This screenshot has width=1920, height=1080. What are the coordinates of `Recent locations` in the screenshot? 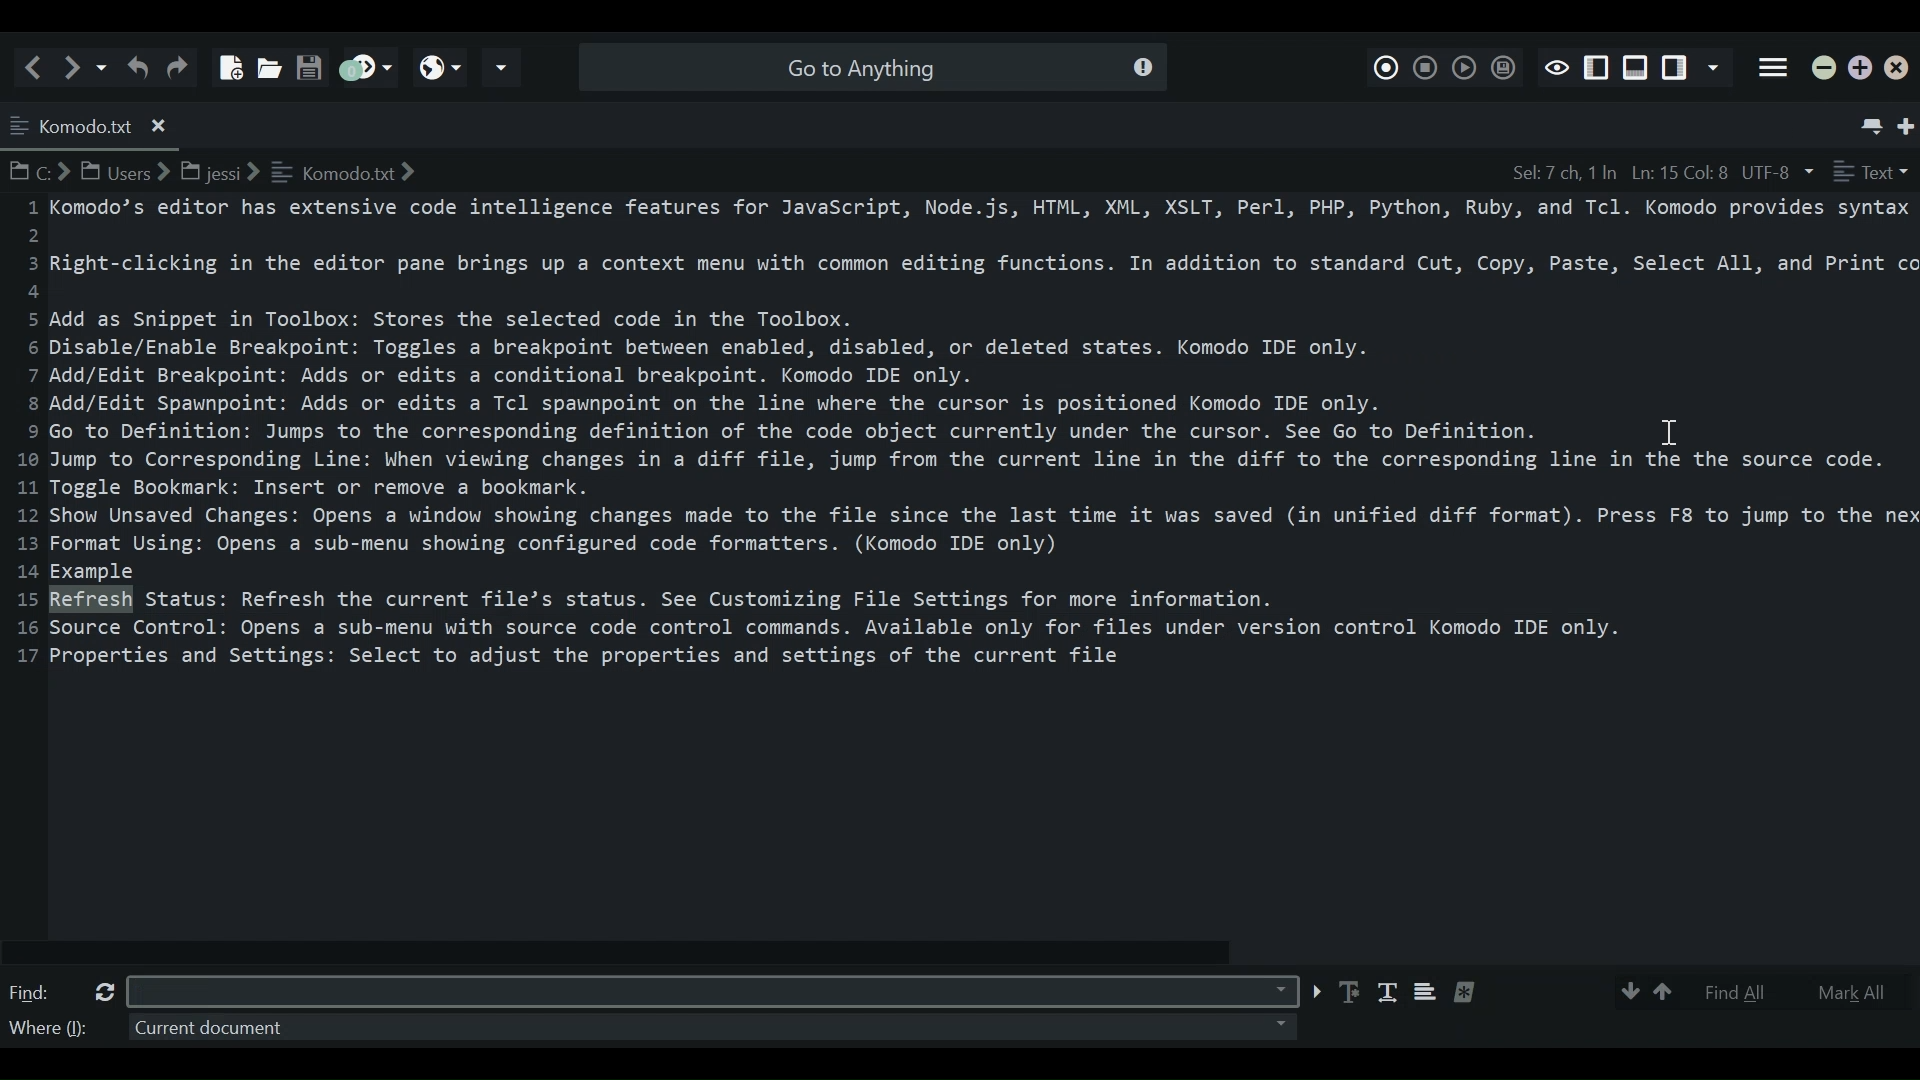 It's located at (103, 66).